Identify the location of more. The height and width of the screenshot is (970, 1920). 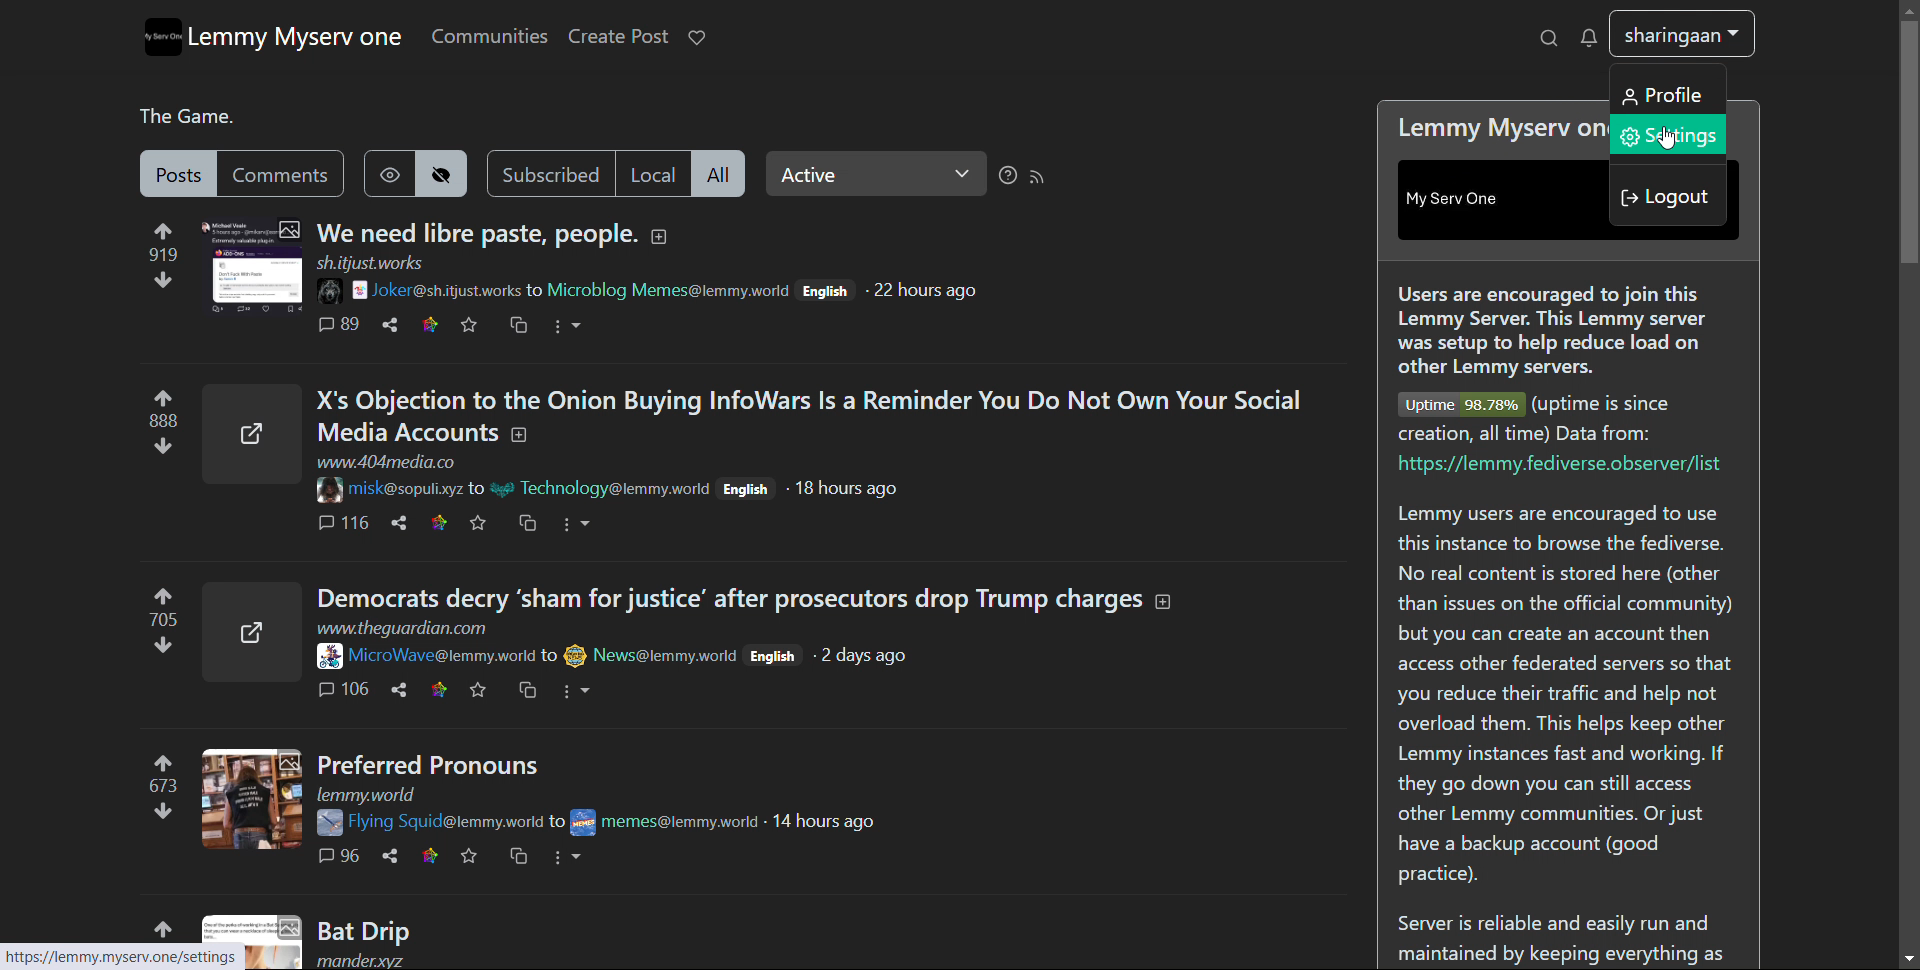
(588, 524).